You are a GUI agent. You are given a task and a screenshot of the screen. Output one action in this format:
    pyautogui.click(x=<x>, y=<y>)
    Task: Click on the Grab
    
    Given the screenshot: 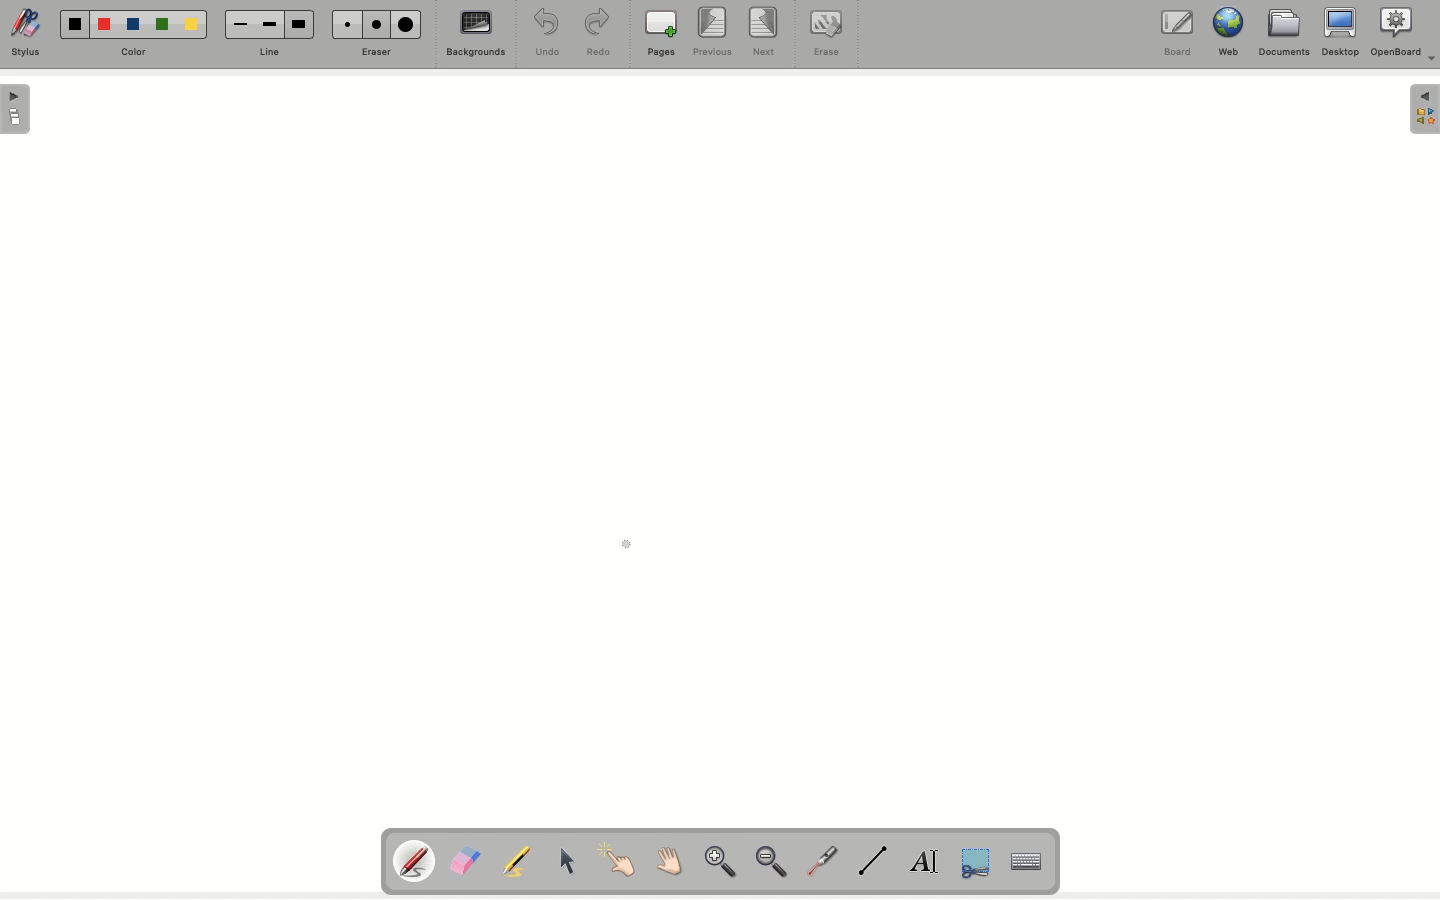 What is the action you would take?
    pyautogui.click(x=667, y=862)
    